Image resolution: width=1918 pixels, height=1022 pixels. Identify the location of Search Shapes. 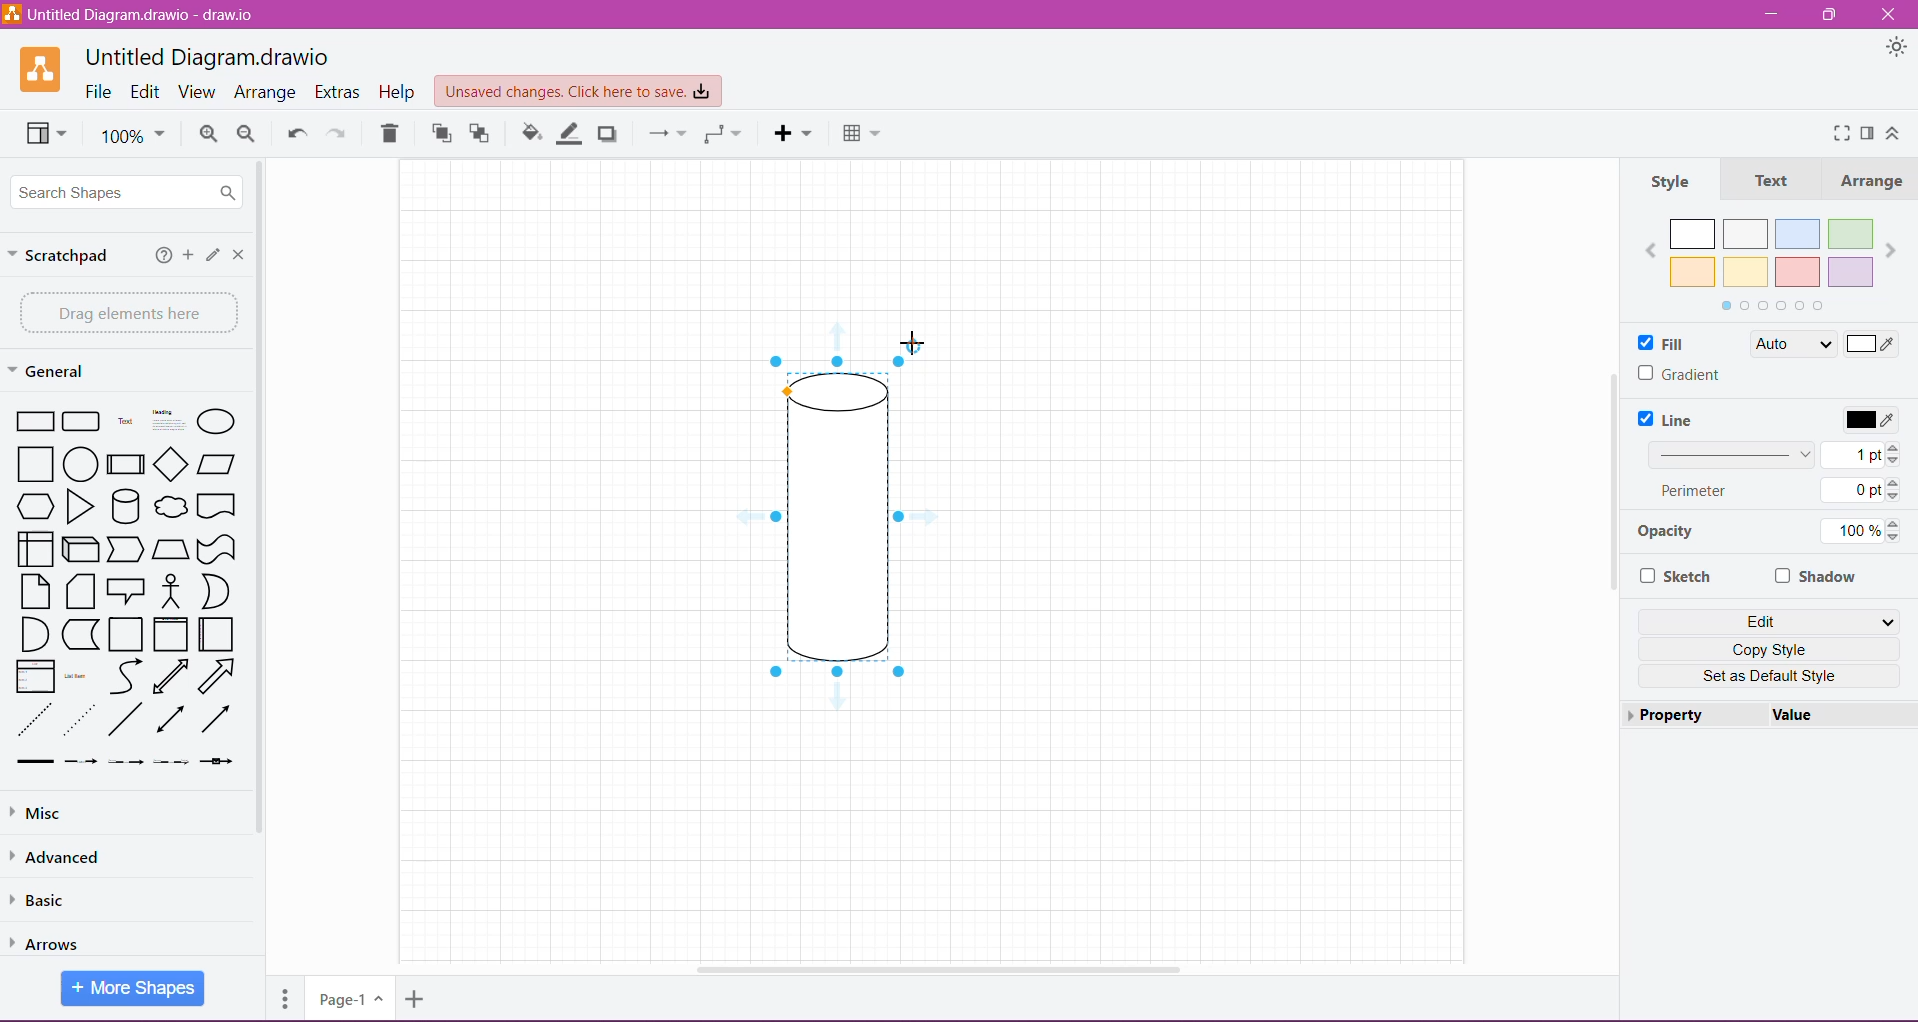
(130, 193).